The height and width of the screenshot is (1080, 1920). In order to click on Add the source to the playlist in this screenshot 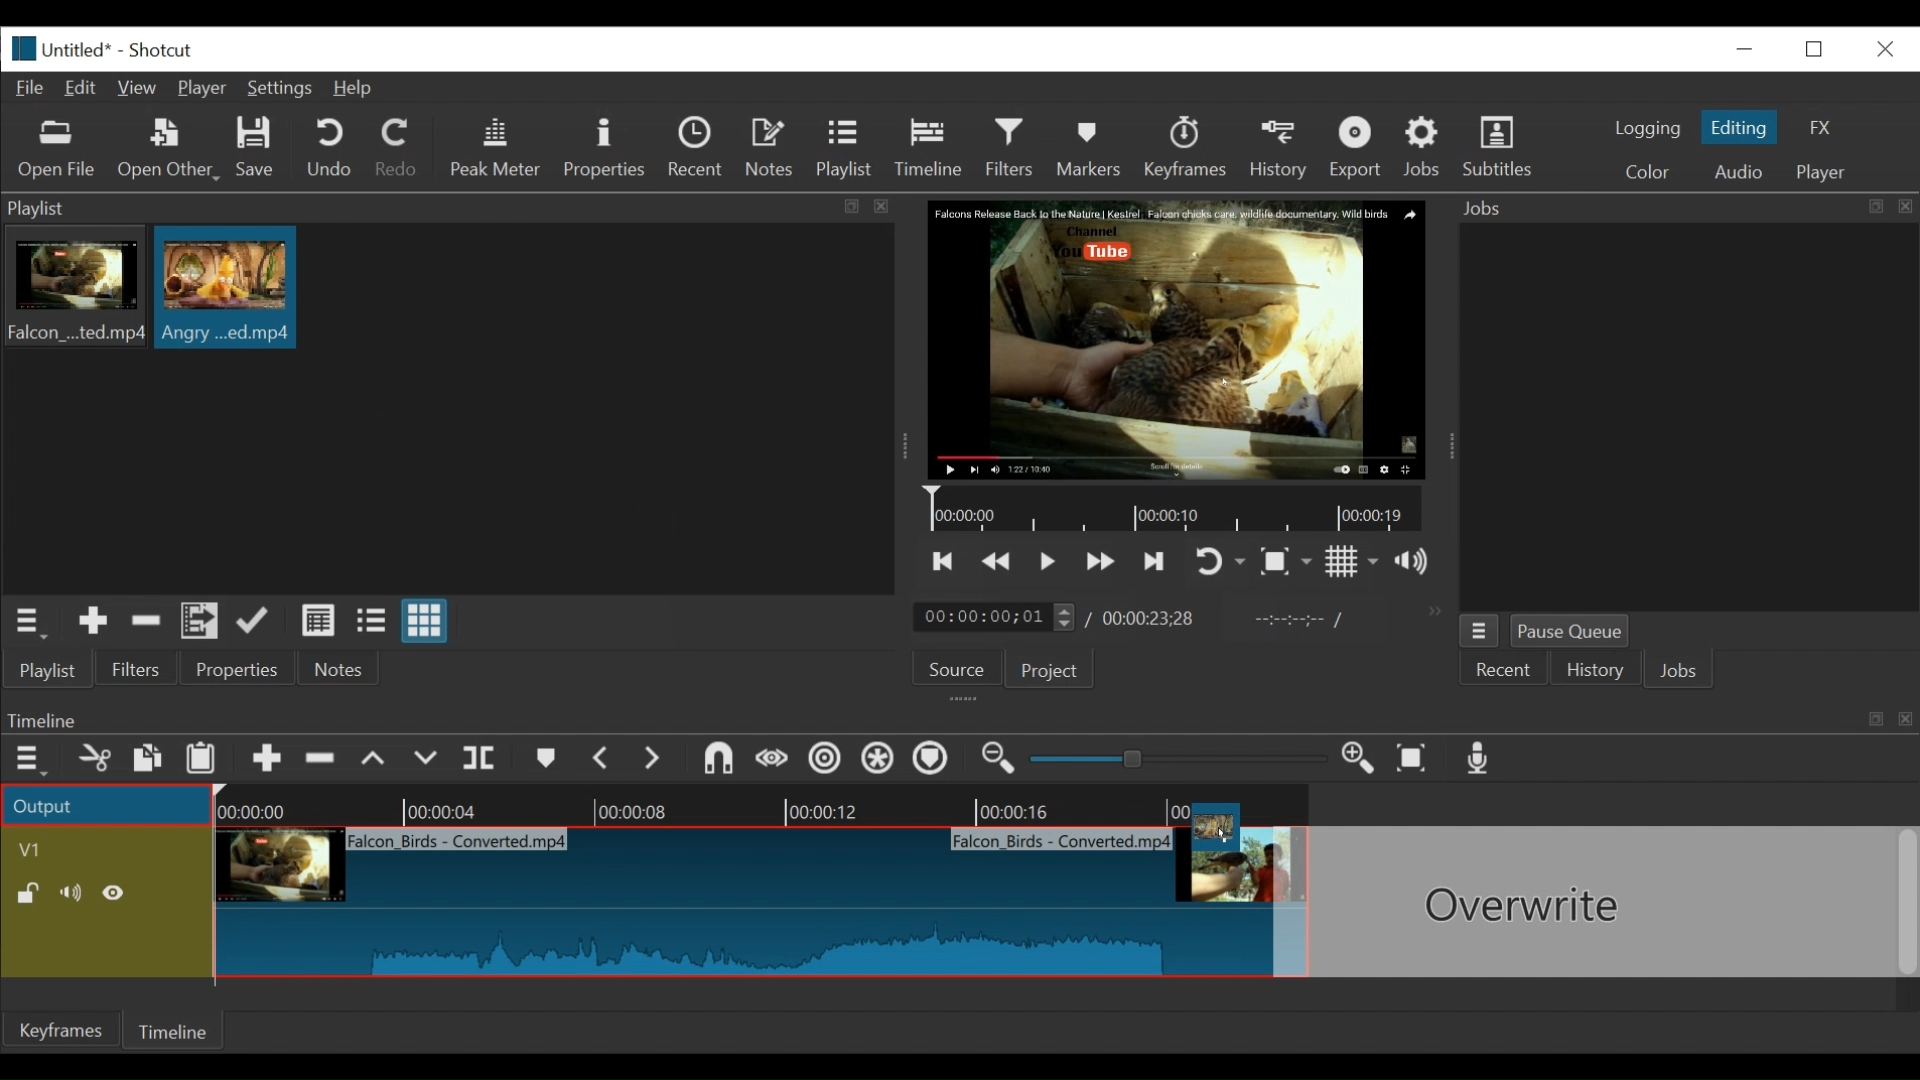, I will do `click(91, 624)`.